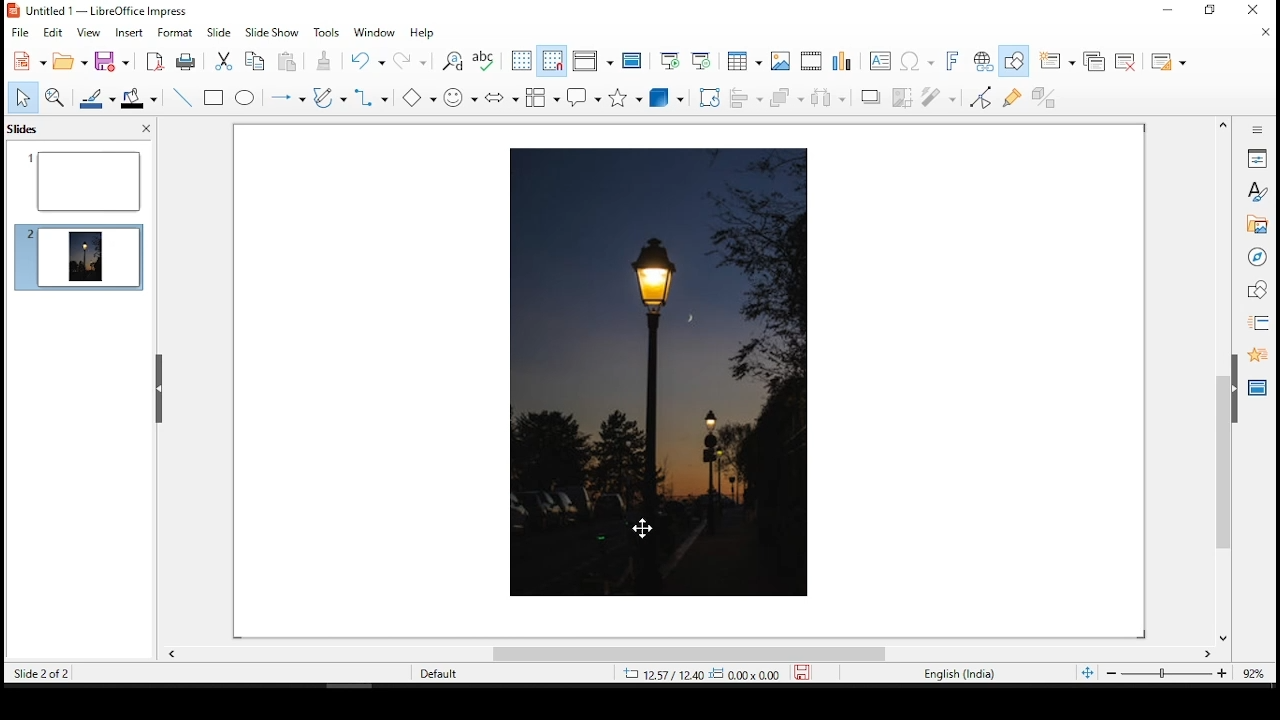  Describe the element at coordinates (670, 60) in the screenshot. I see `start from first slide` at that location.